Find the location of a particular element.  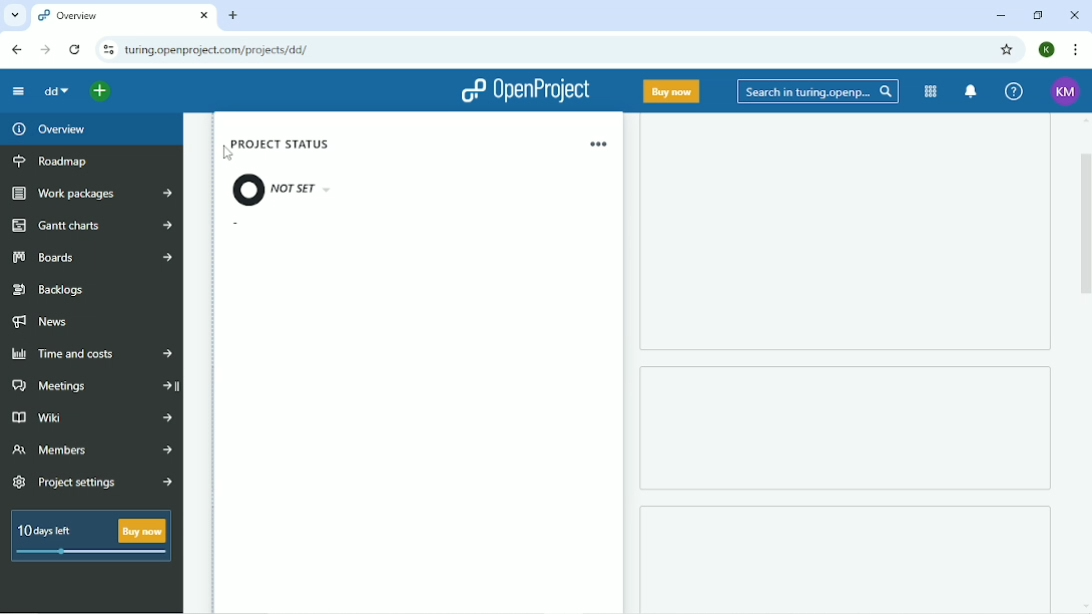

Meetings is located at coordinates (91, 387).